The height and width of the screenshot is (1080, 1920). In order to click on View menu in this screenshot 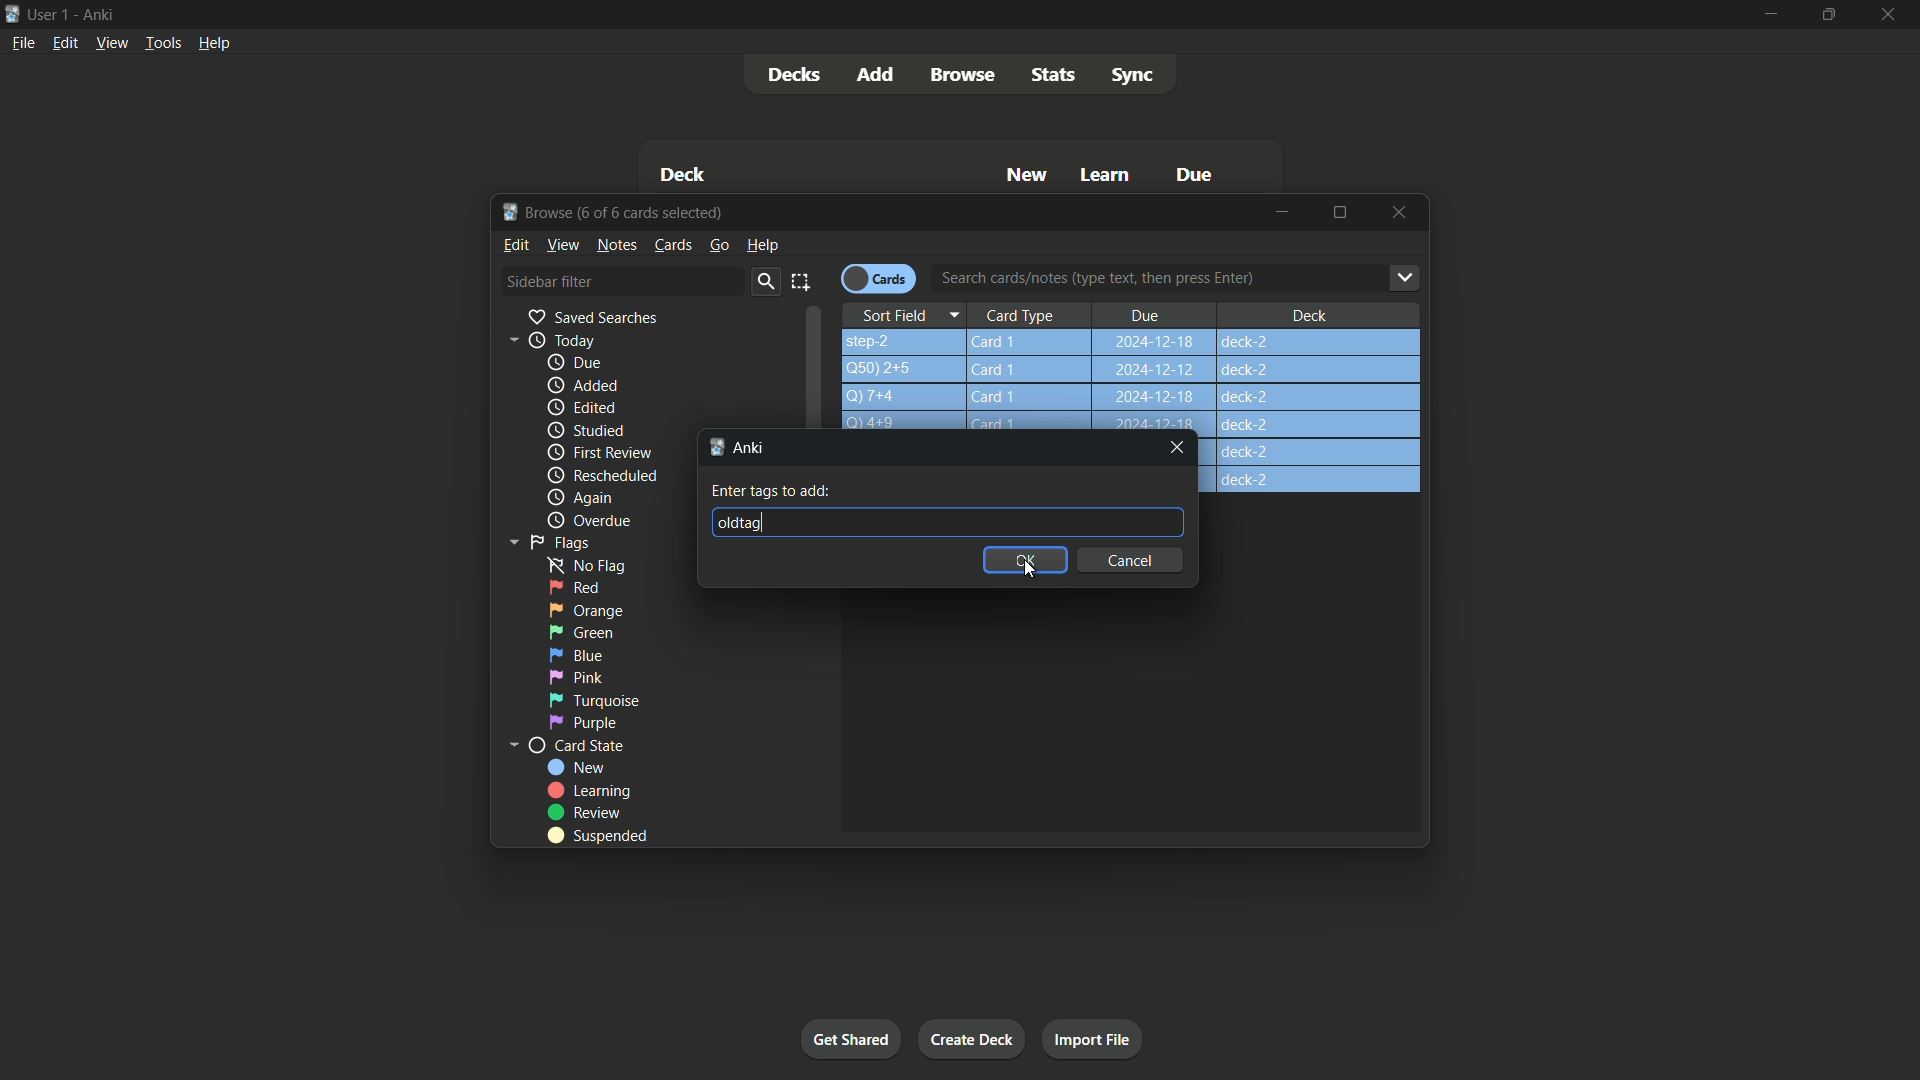, I will do `click(111, 44)`.